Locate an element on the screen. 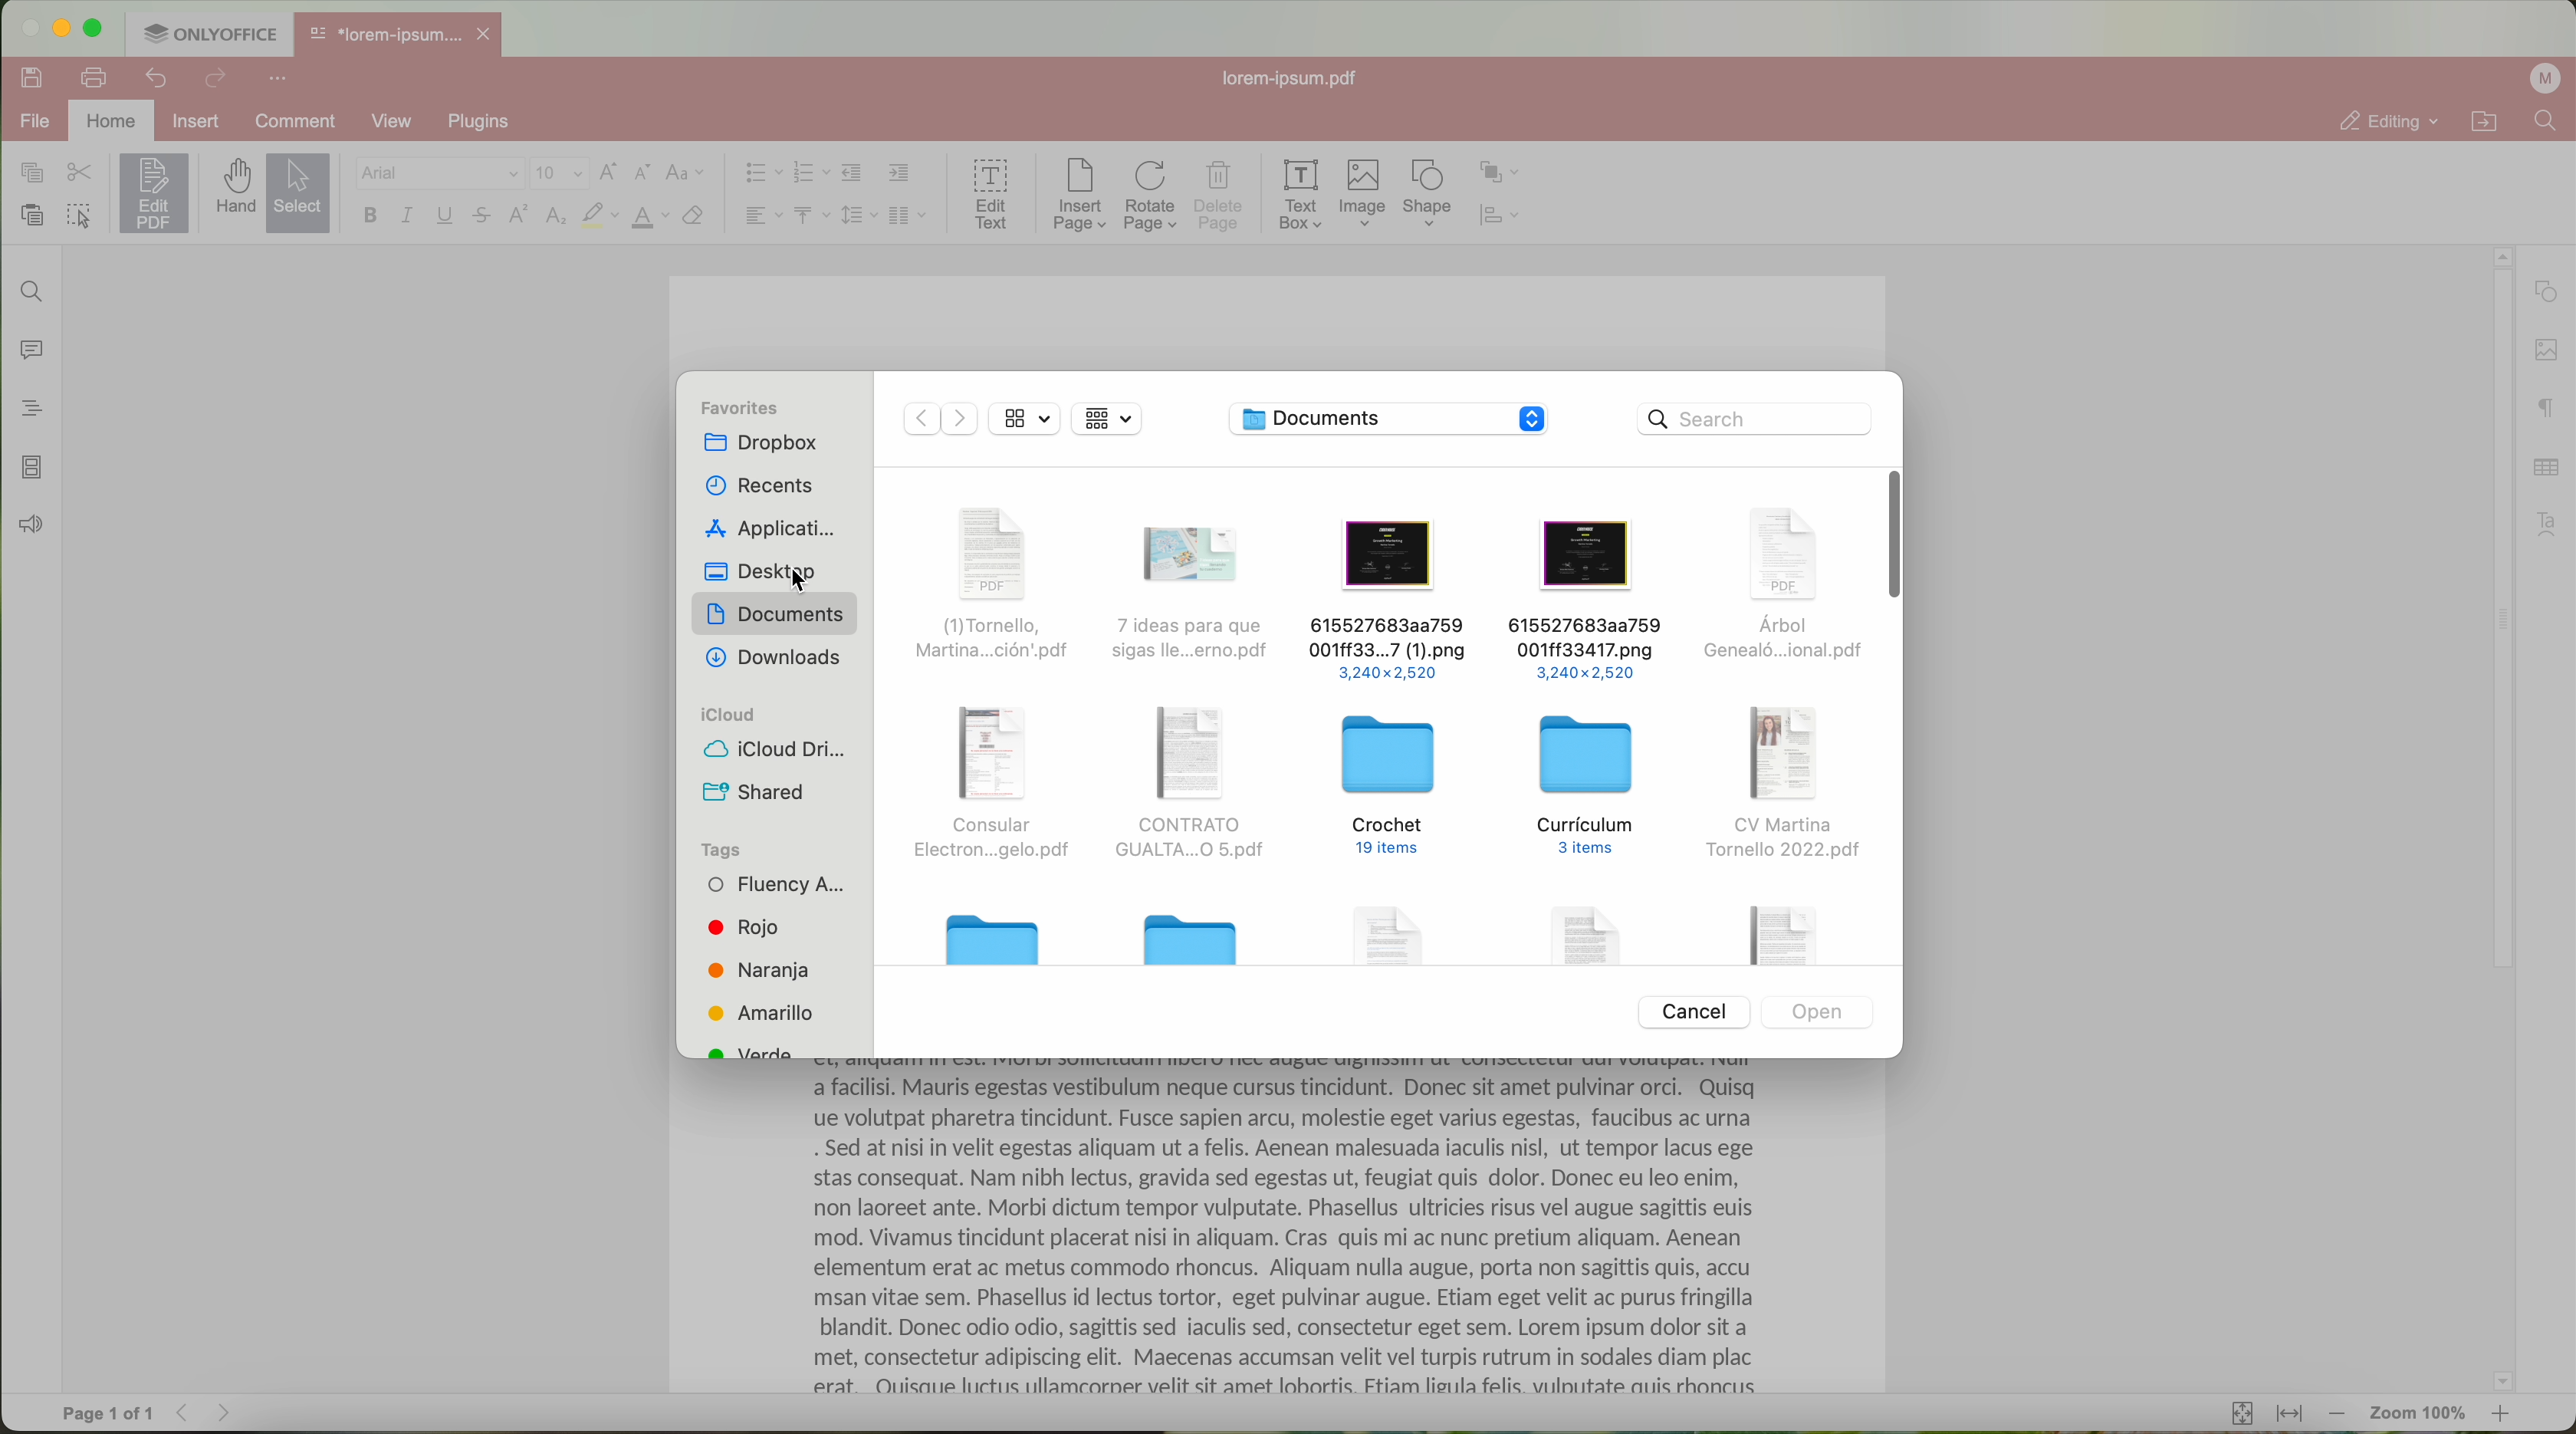  search bar is located at coordinates (1755, 420).